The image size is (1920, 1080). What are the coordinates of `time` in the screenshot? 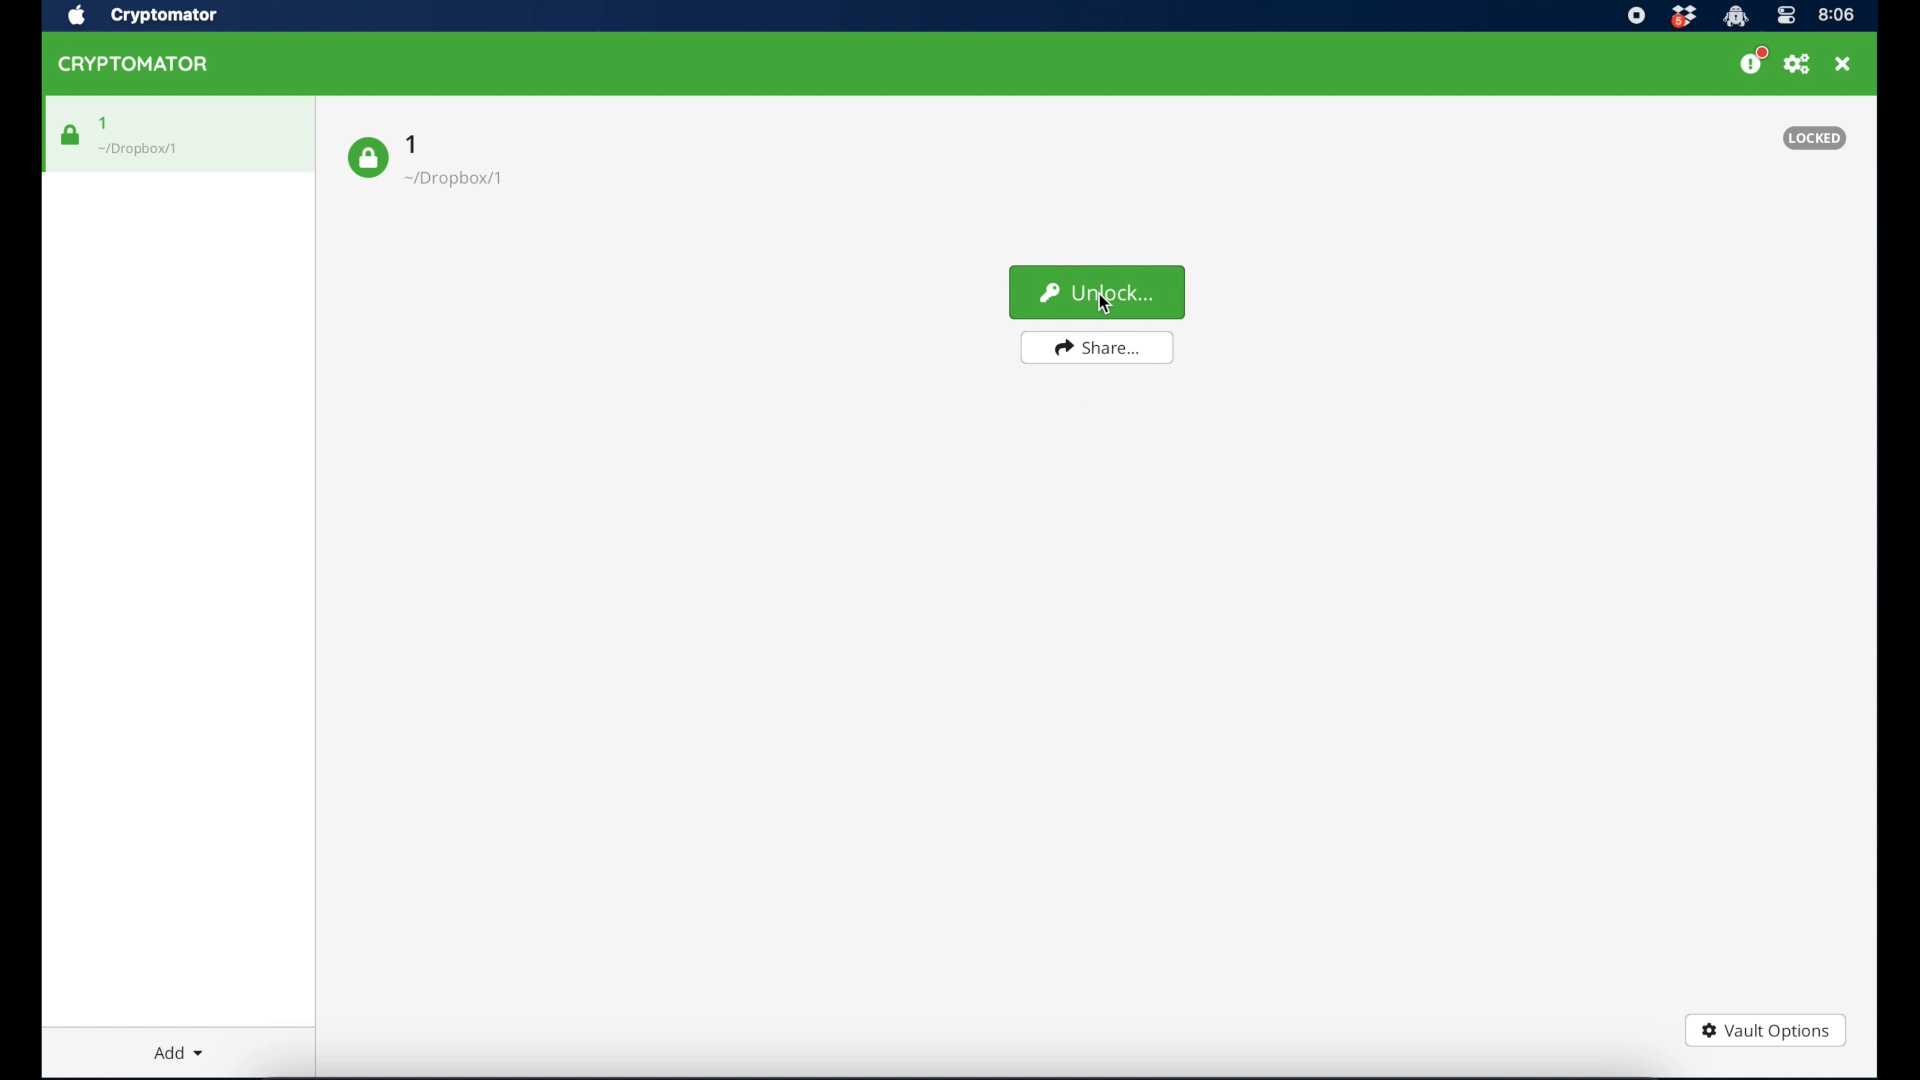 It's located at (1837, 14).